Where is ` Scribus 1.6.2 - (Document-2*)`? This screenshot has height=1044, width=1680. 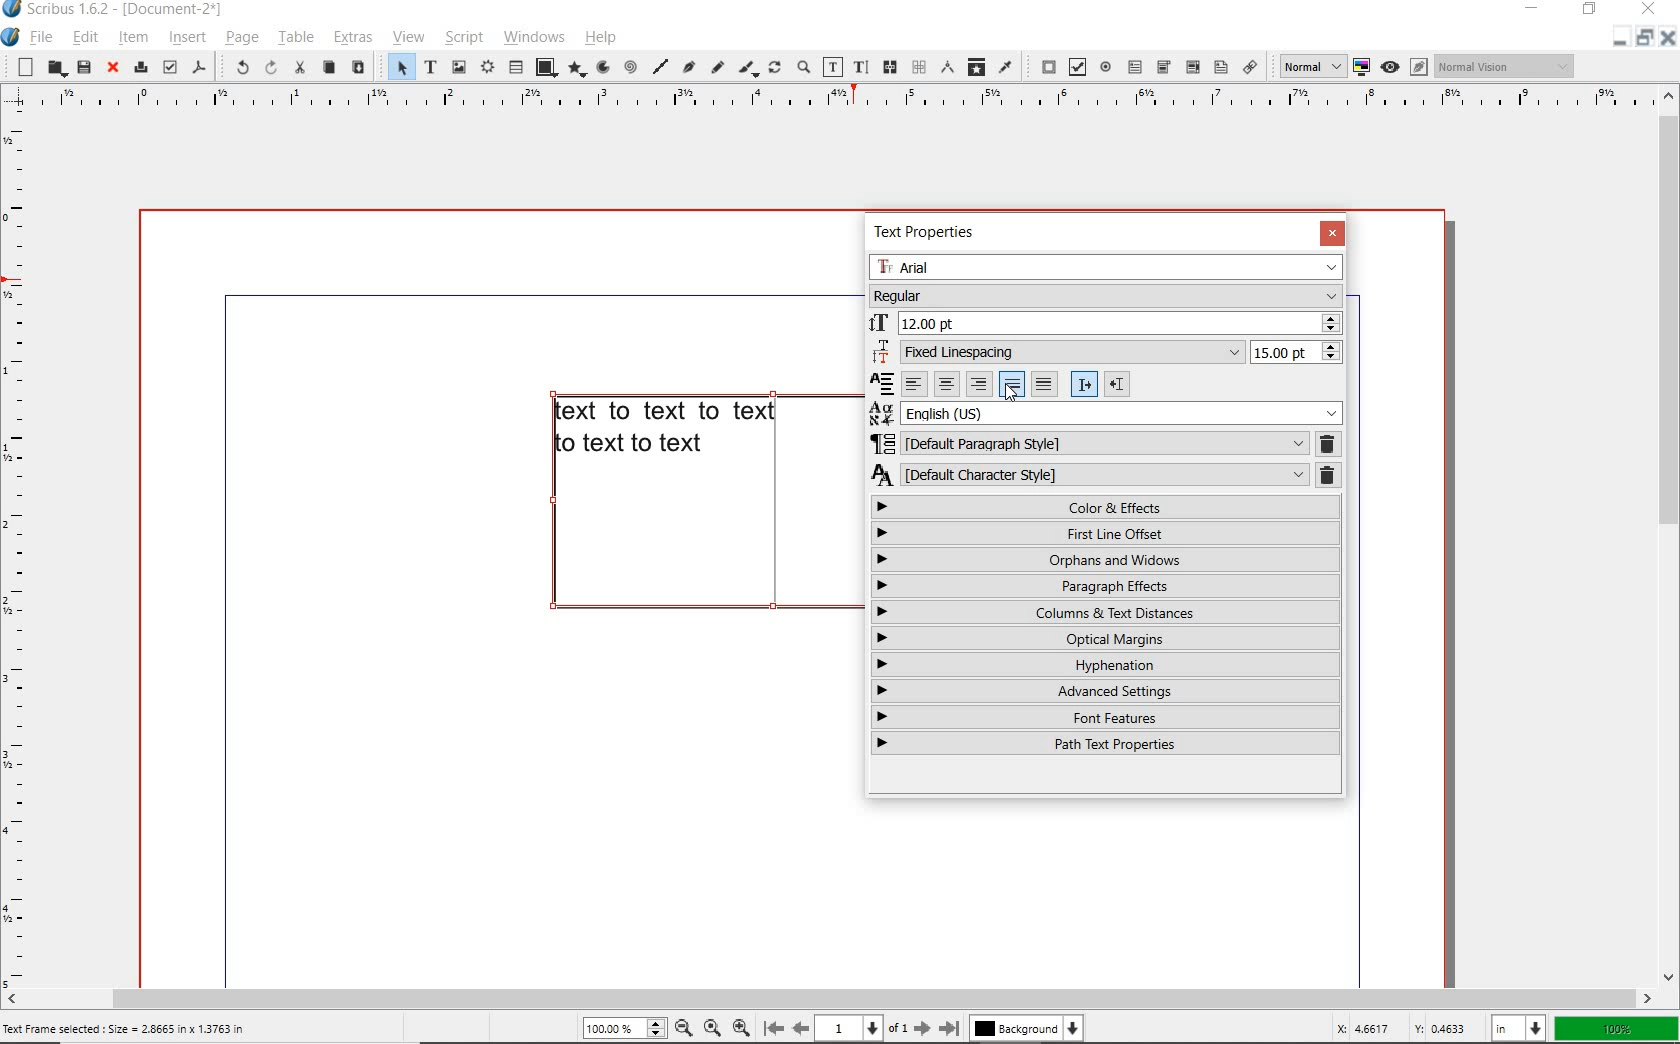  Scribus 1.6.2 - (Document-2*) is located at coordinates (126, 10).